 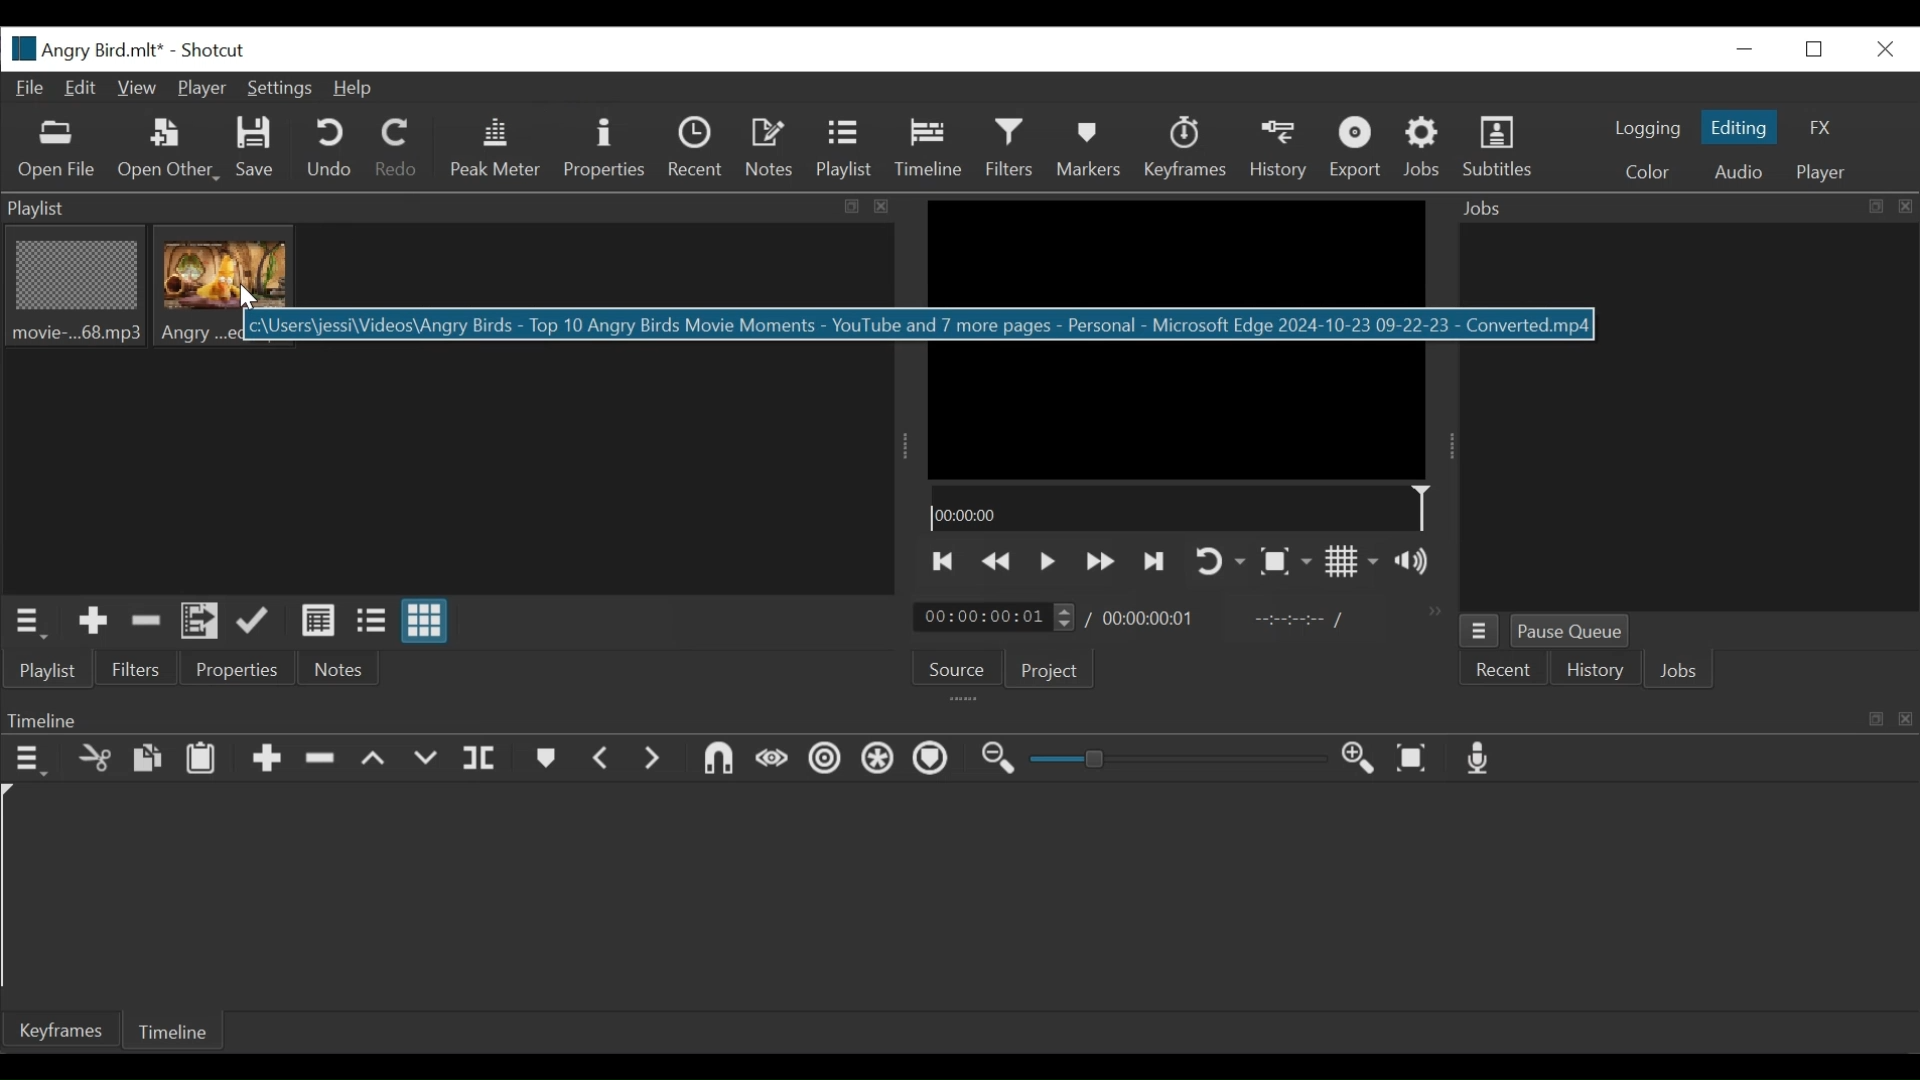 I want to click on Editing, so click(x=1739, y=127).